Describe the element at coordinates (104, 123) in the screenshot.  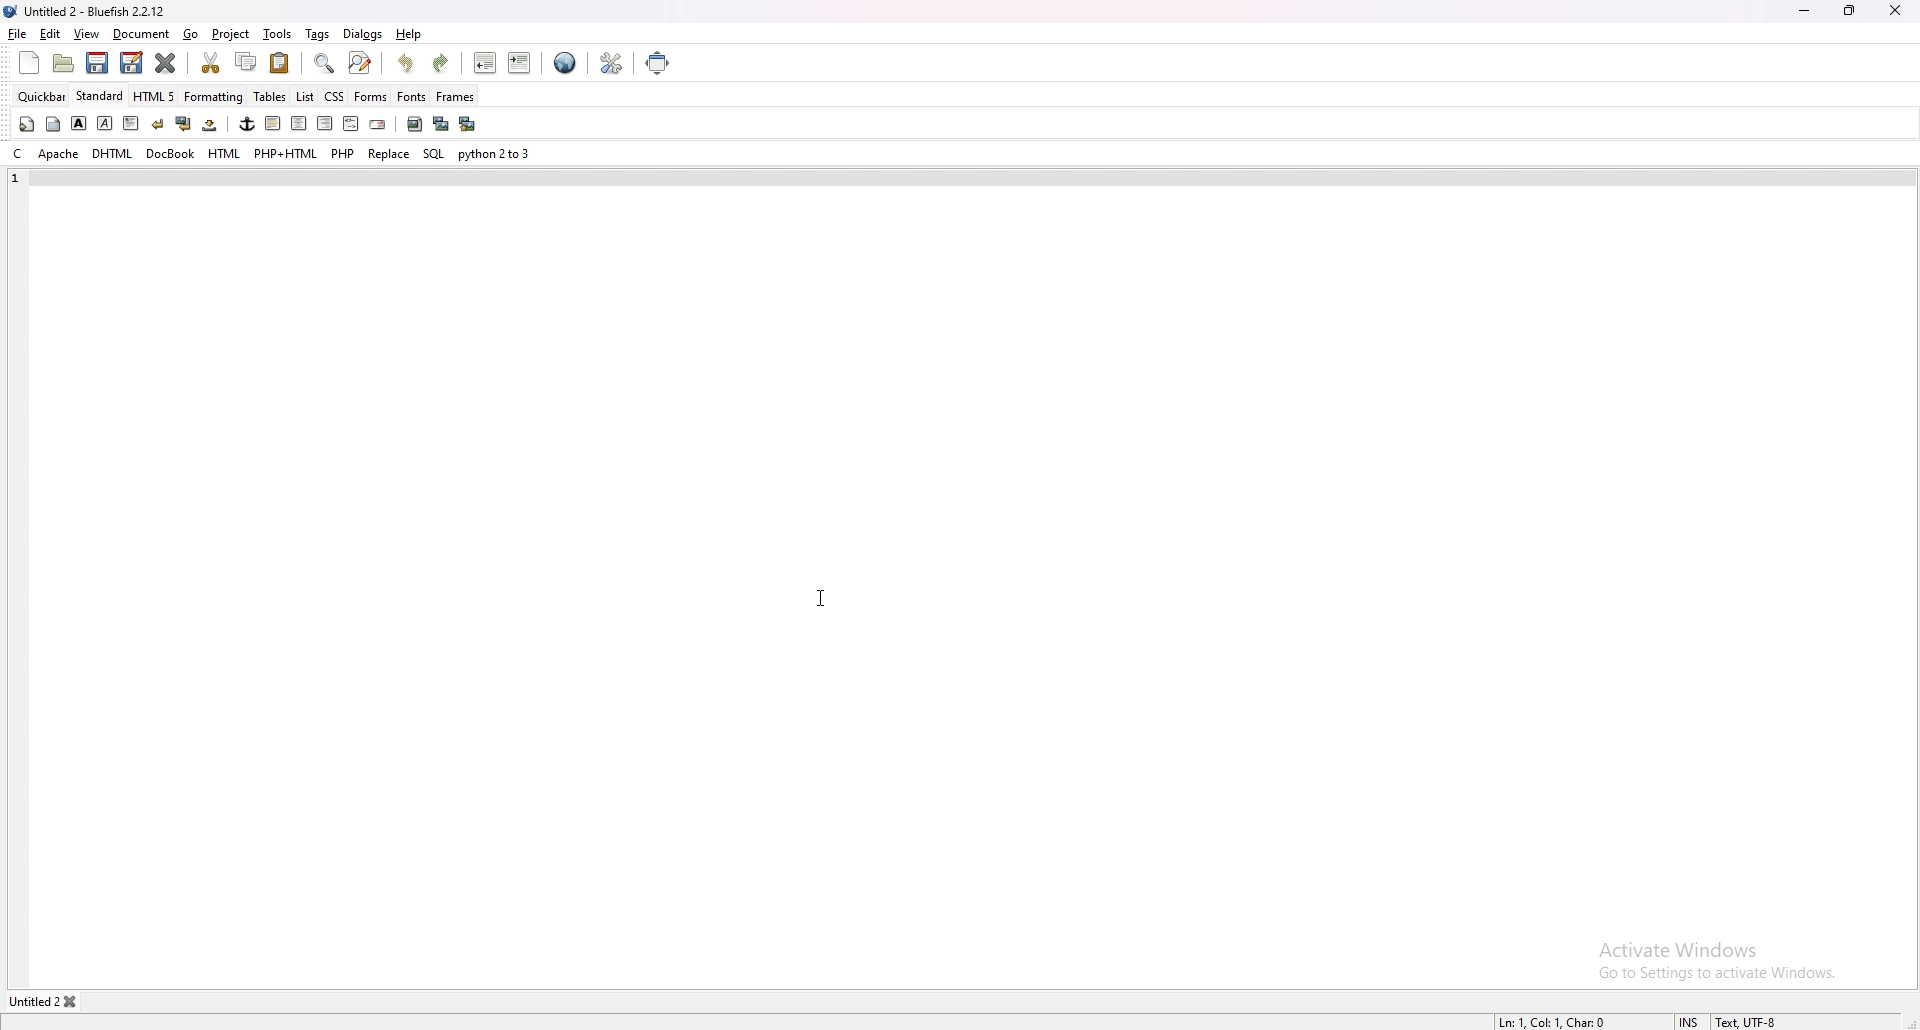
I see `italic` at that location.